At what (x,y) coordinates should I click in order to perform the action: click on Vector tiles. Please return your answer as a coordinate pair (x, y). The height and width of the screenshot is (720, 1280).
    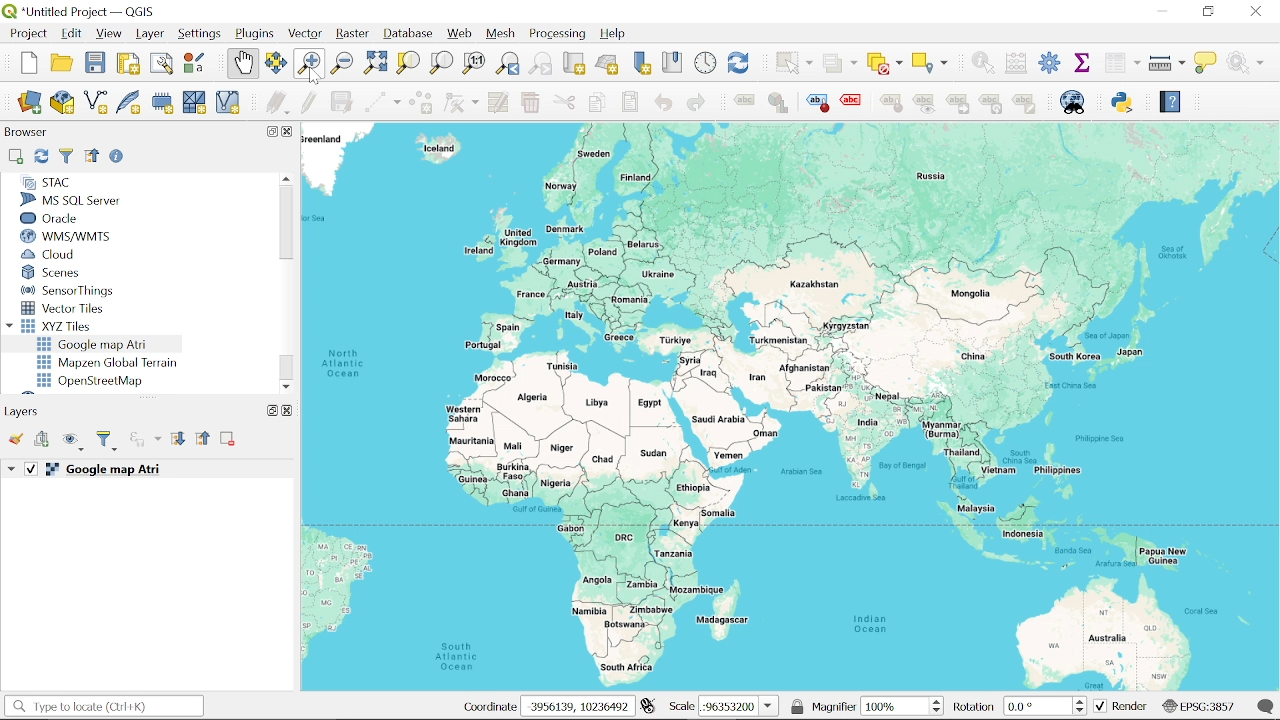
    Looking at the image, I should click on (64, 308).